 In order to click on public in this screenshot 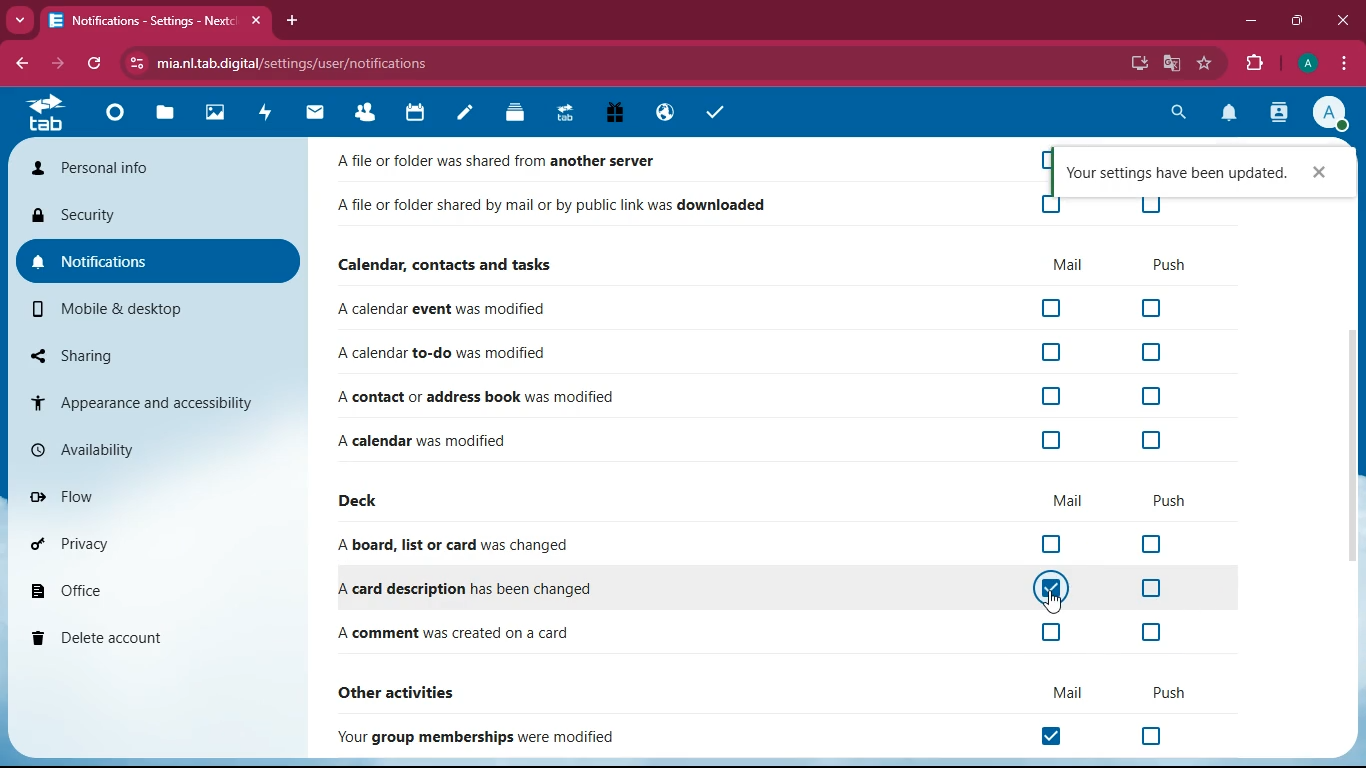, I will do `click(663, 114)`.